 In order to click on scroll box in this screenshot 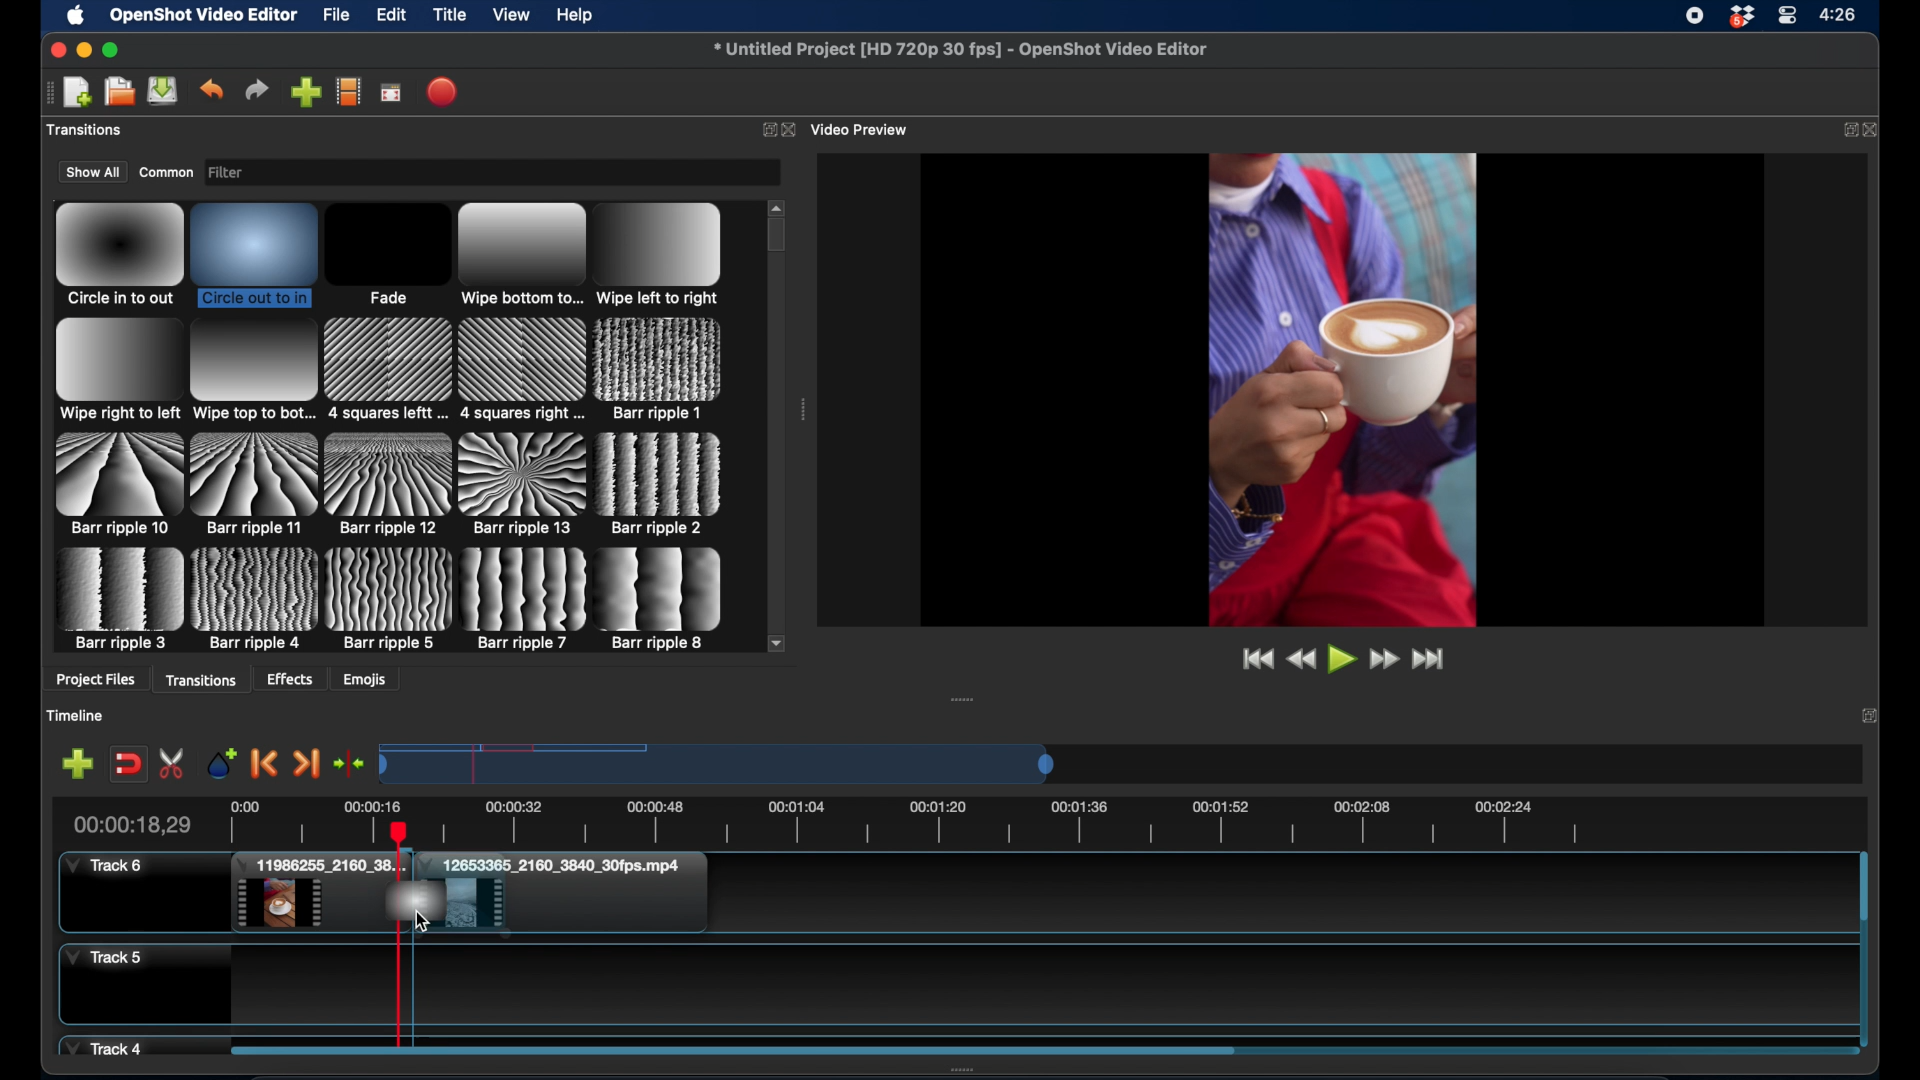, I will do `click(778, 237)`.